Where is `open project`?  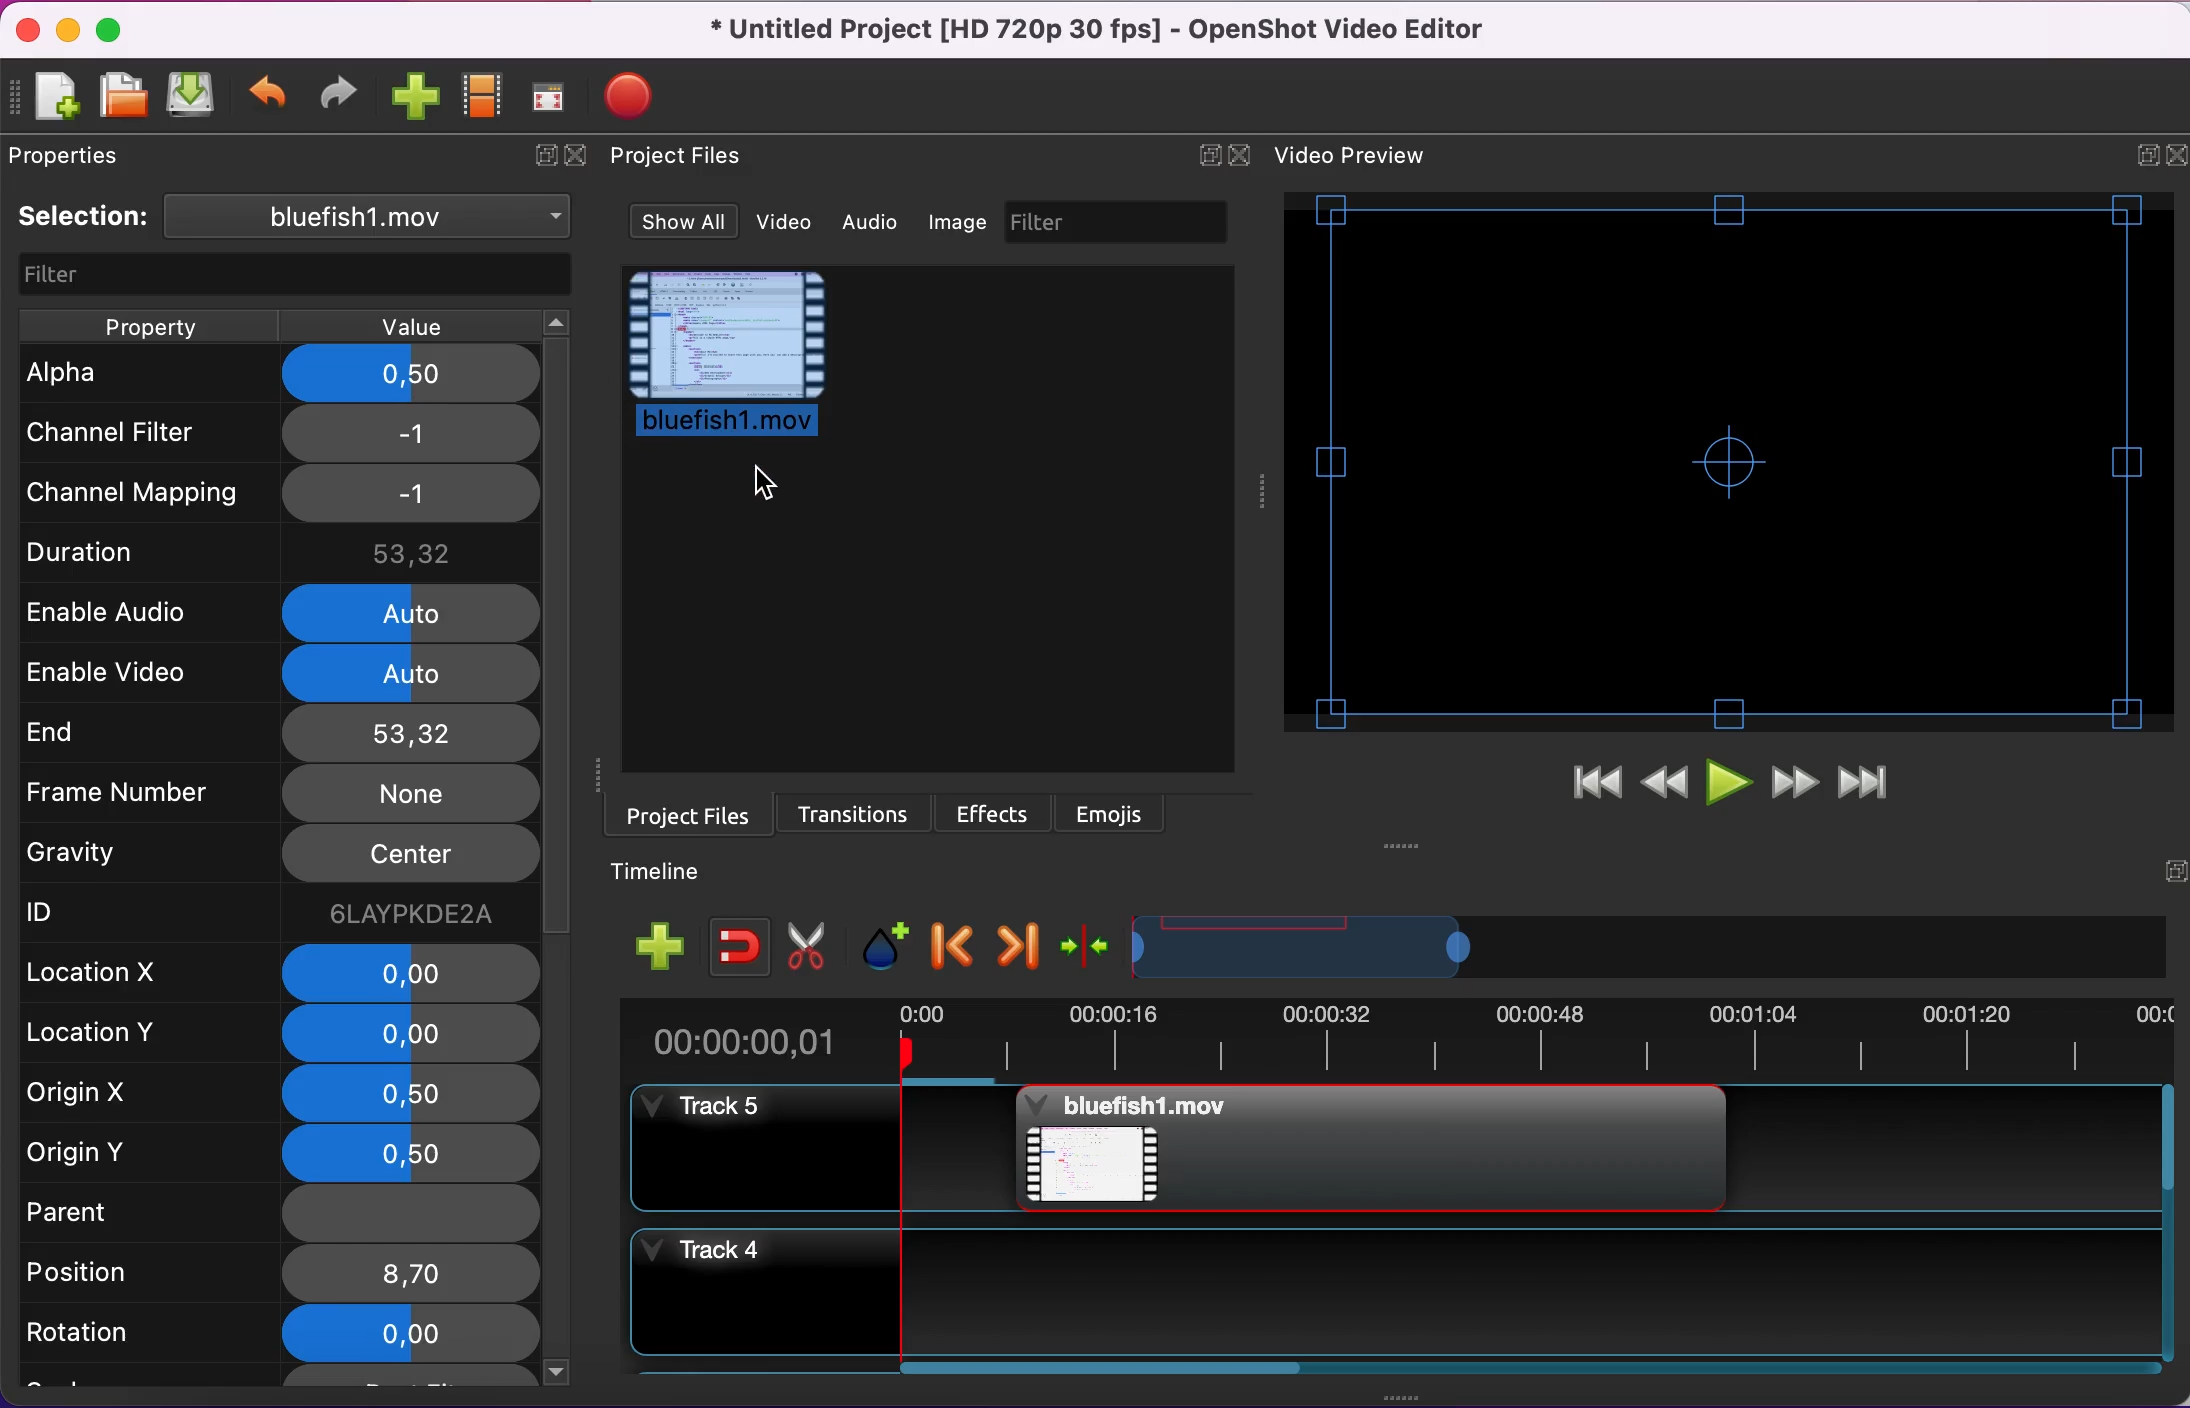 open project is located at coordinates (122, 104).